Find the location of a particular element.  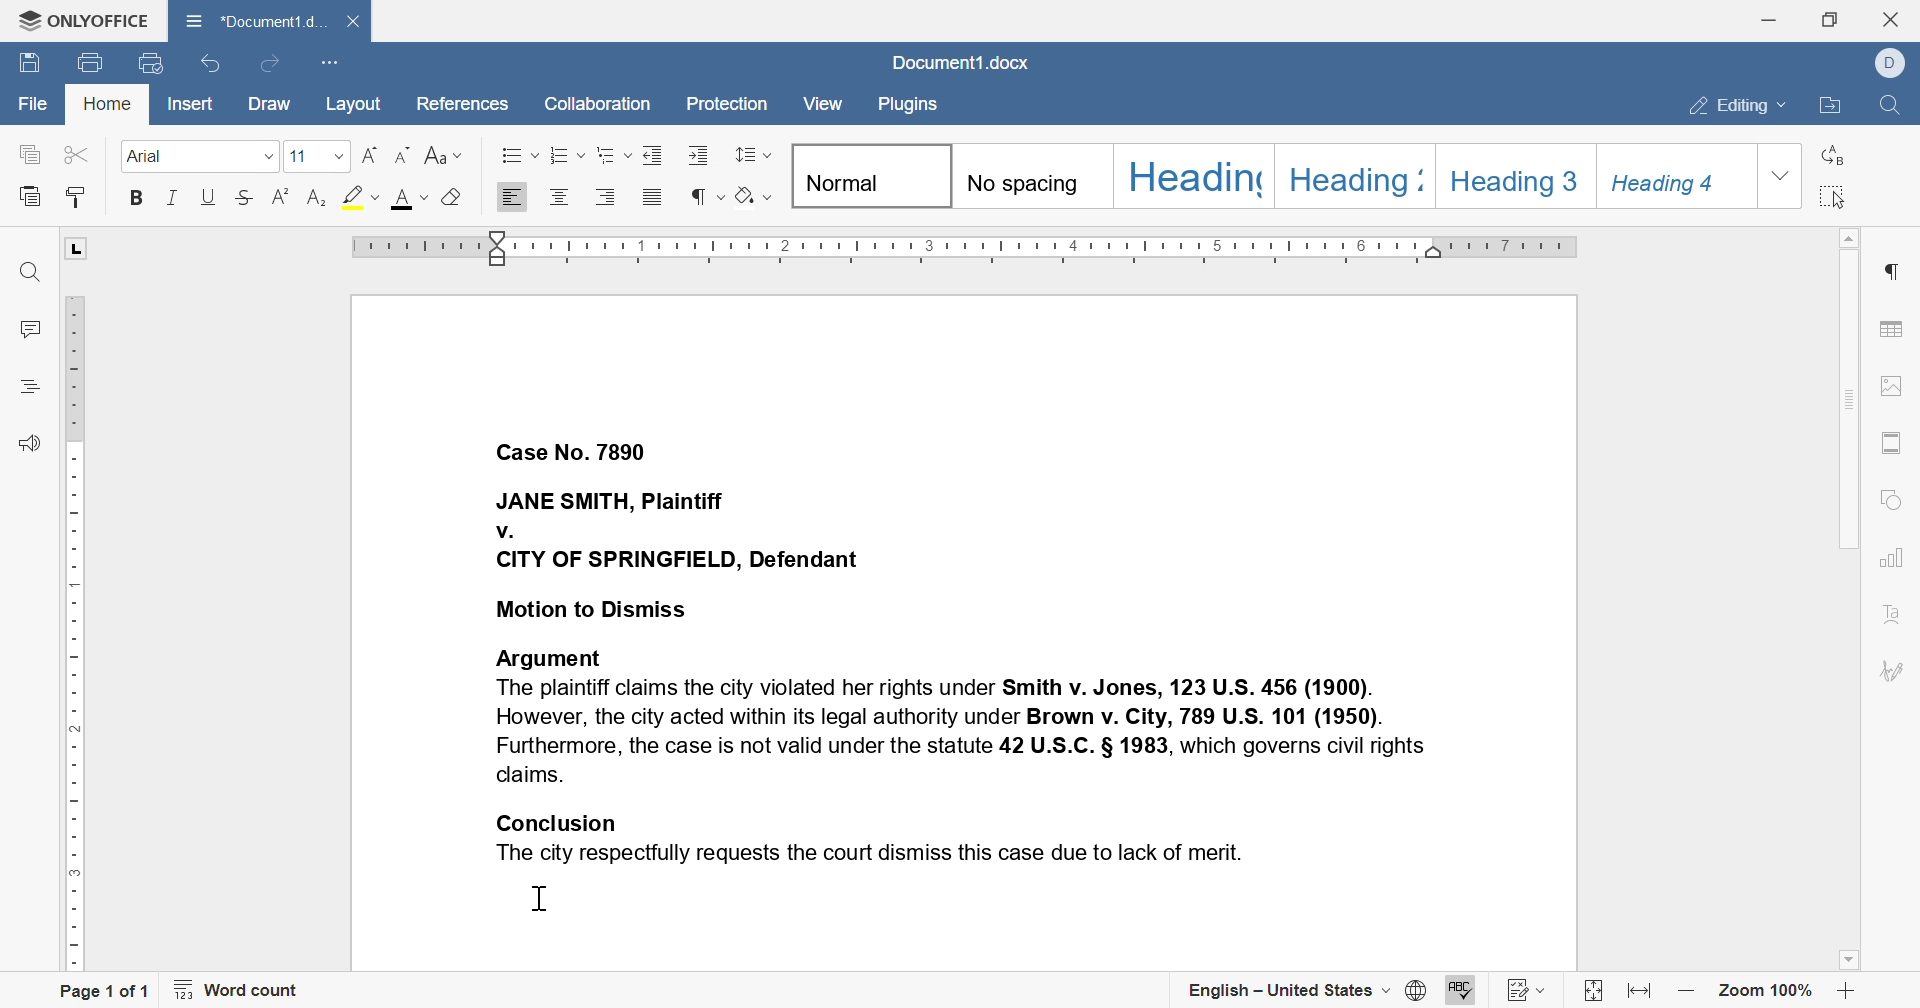

strikethrough is located at coordinates (245, 197).